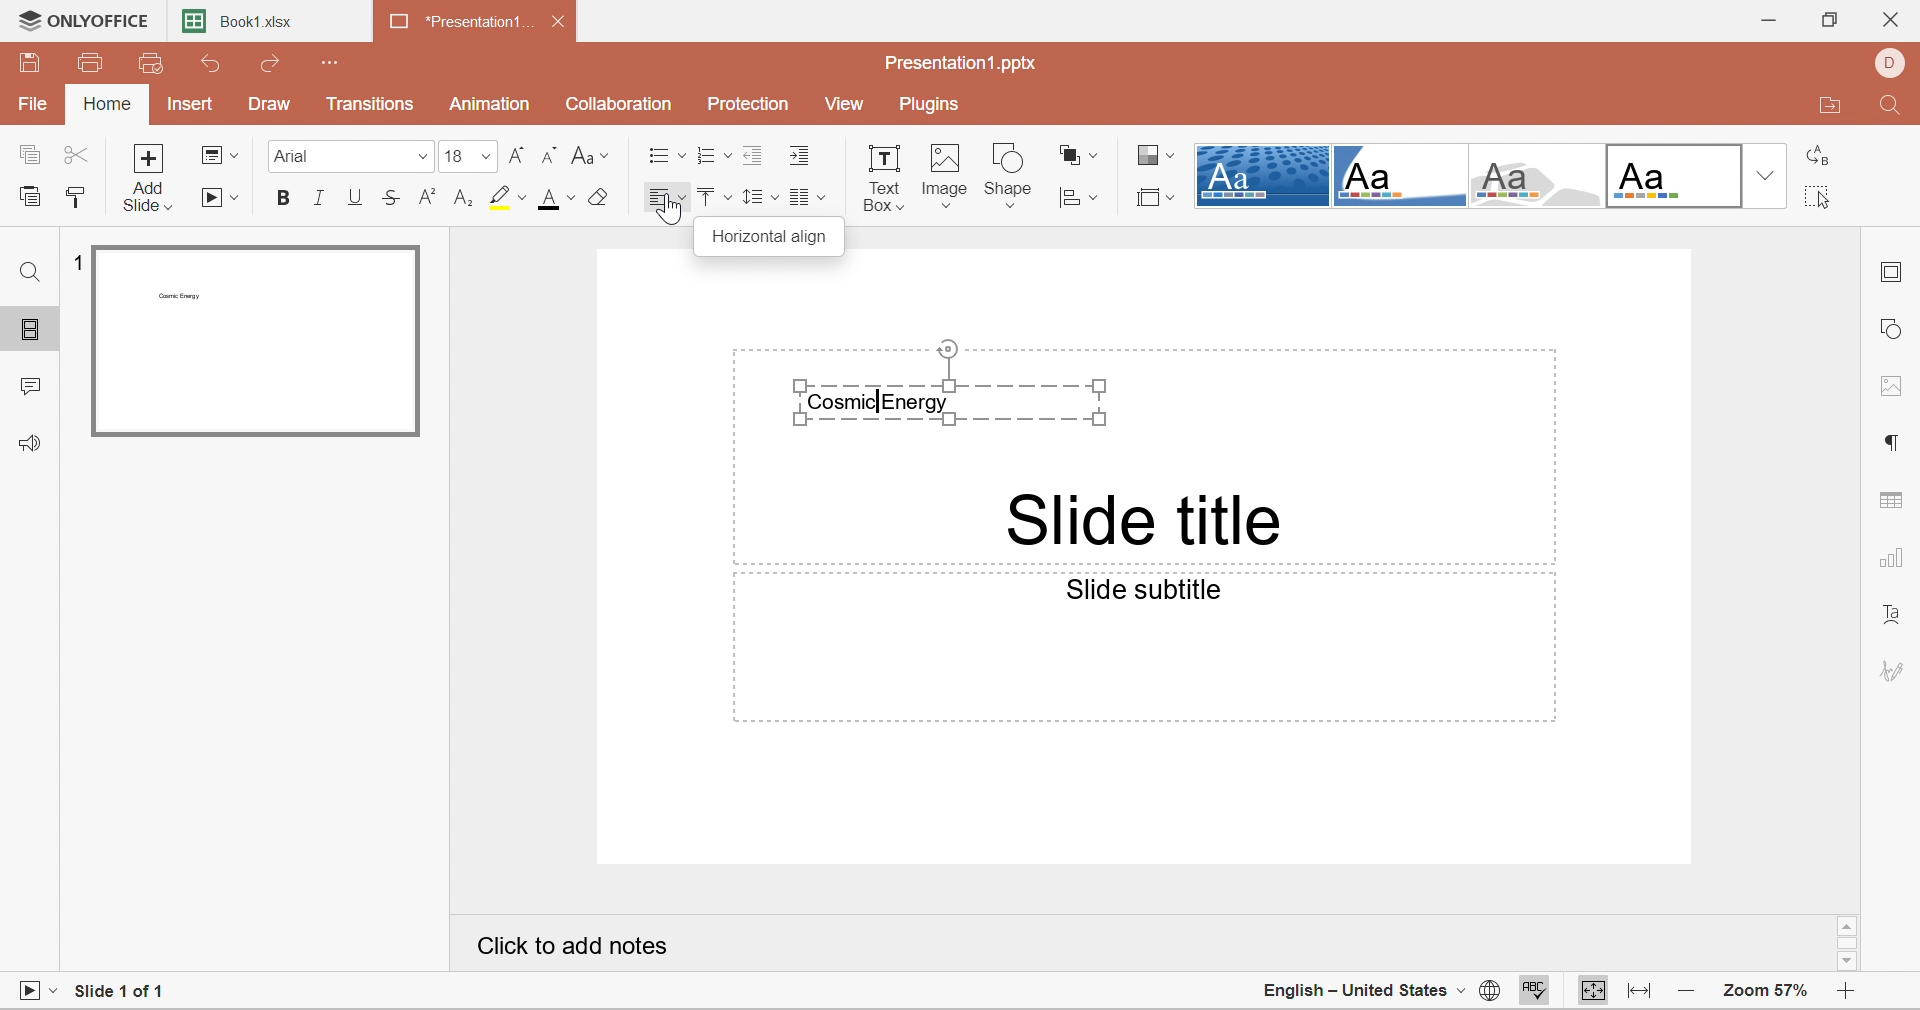 This screenshot has height=1010, width=1920. I want to click on Increase Indent, so click(802, 155).